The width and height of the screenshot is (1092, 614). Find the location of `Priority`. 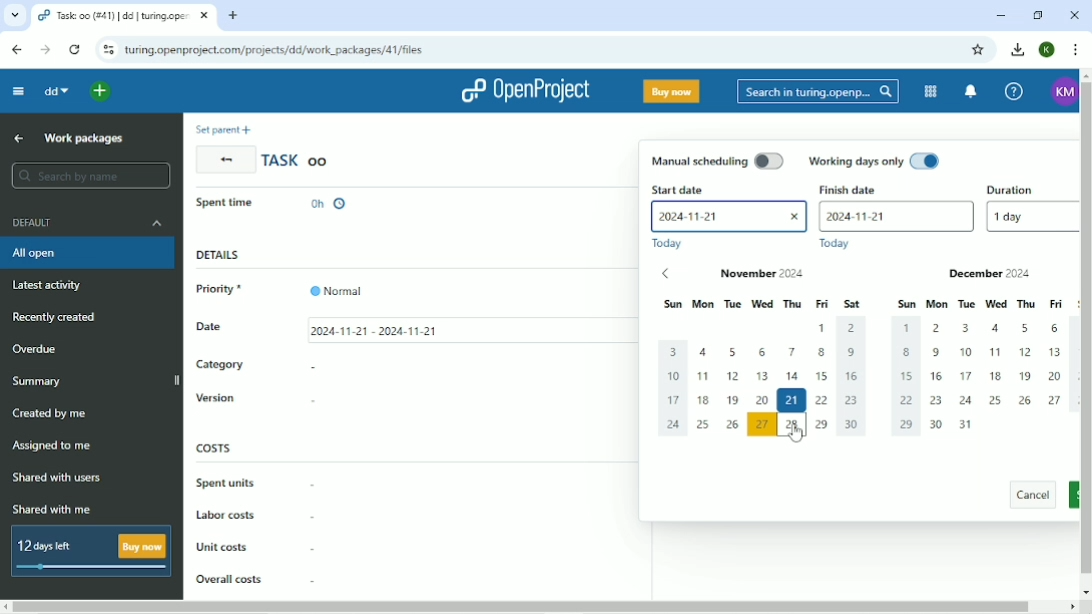

Priority is located at coordinates (279, 289).